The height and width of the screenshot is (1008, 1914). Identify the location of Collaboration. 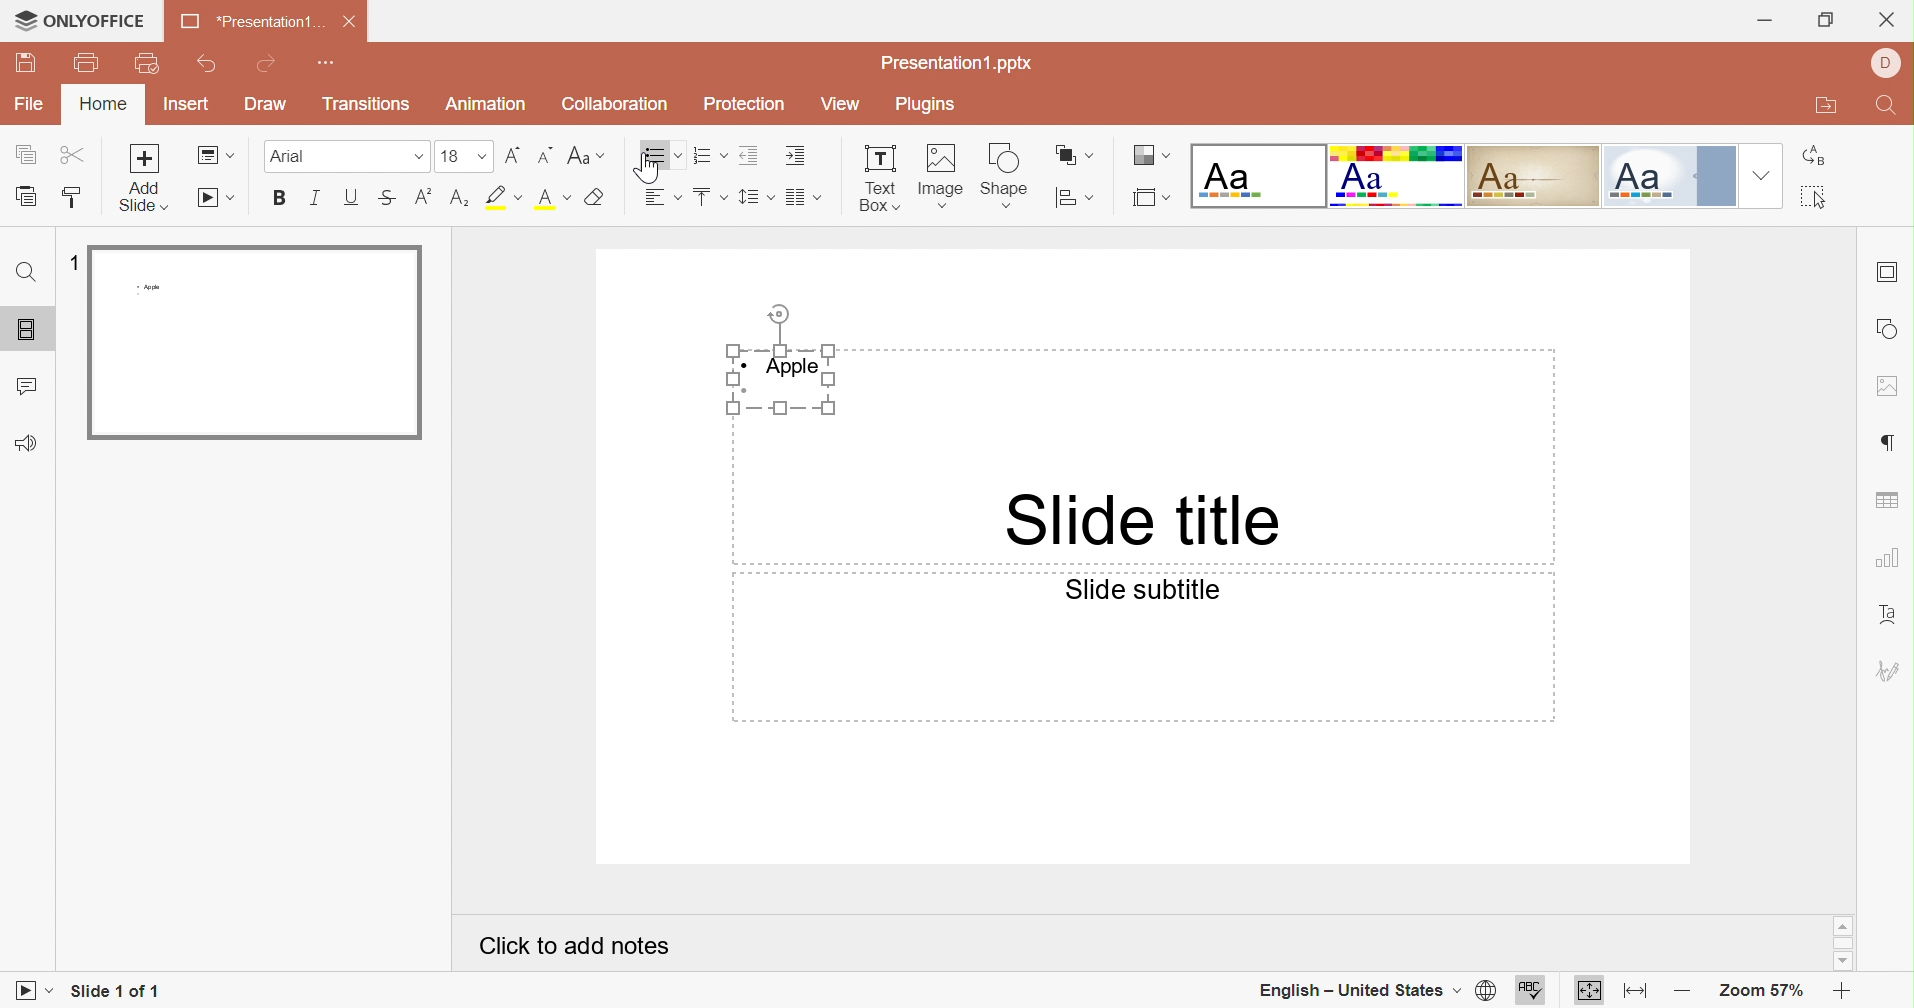
(614, 104).